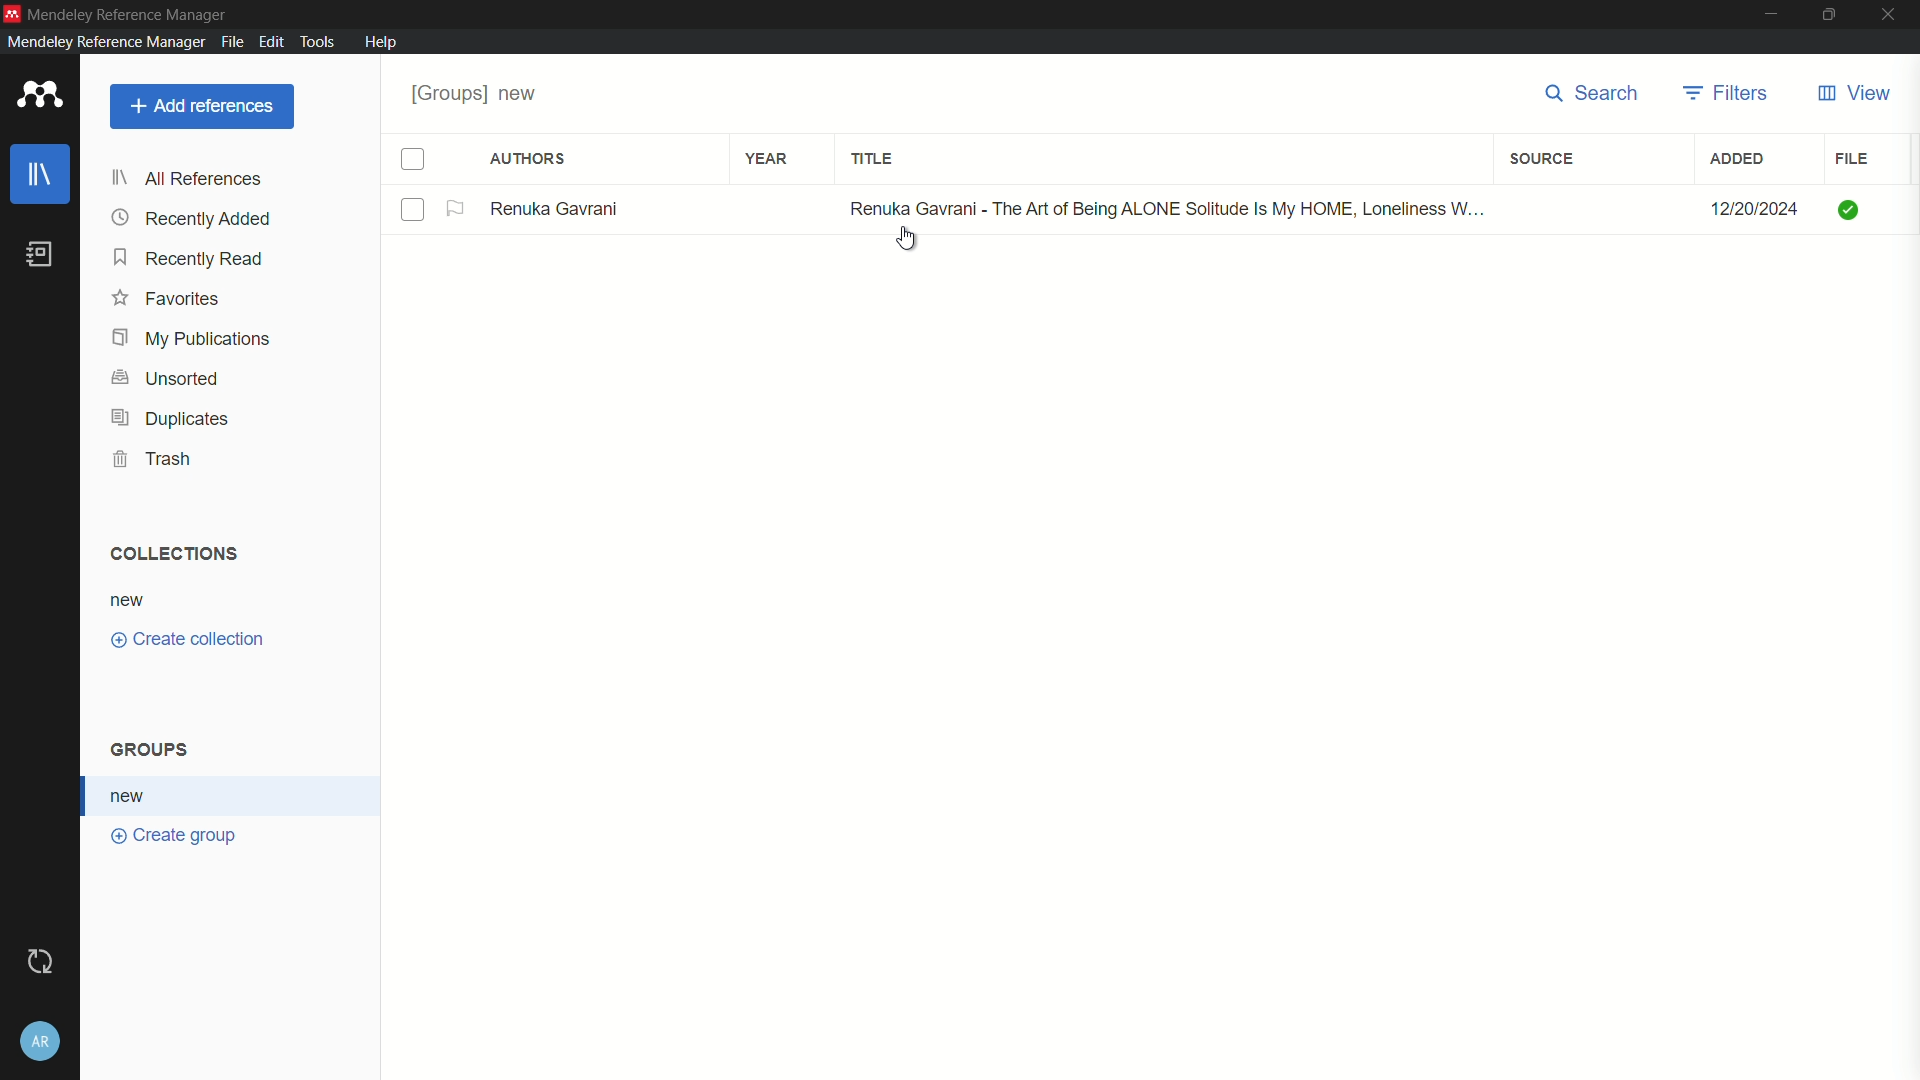 The height and width of the screenshot is (1080, 1920). What do you see at coordinates (232, 42) in the screenshot?
I see `file menu` at bounding box center [232, 42].